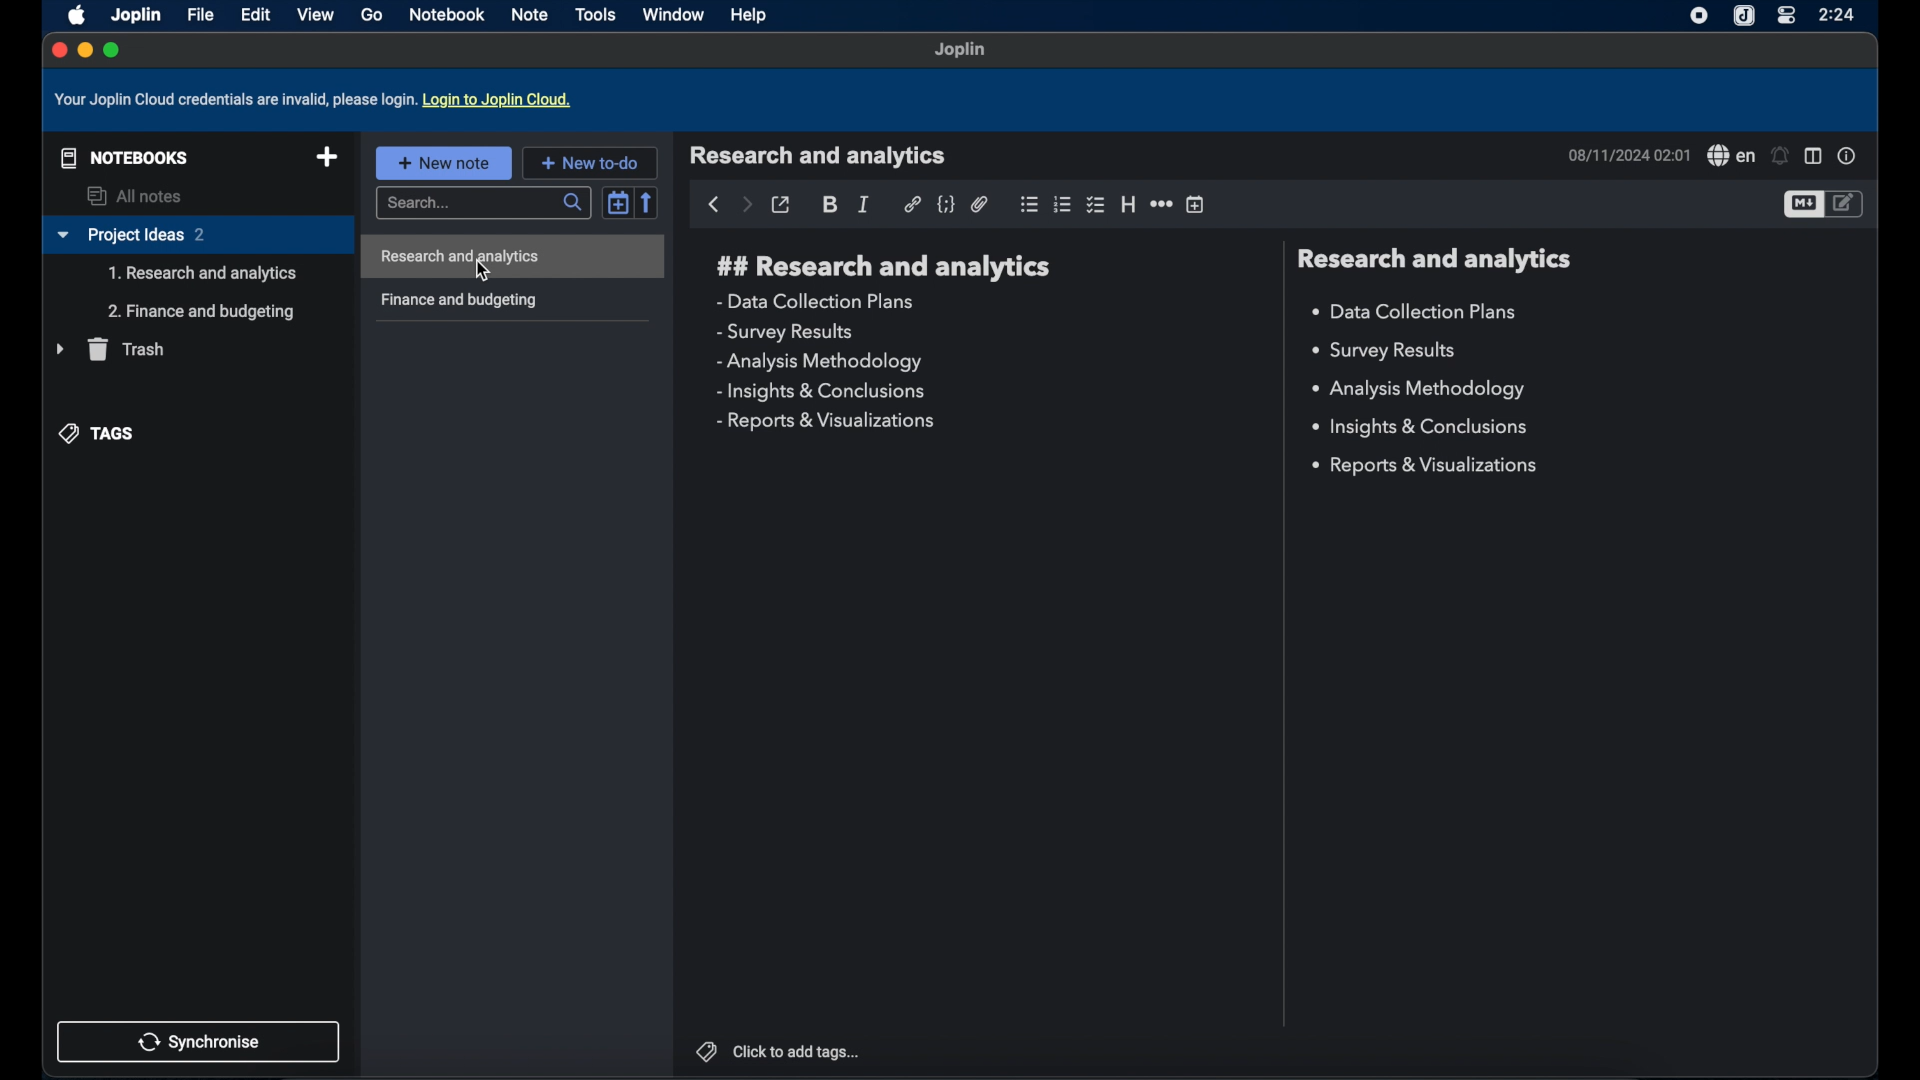  What do you see at coordinates (1813, 157) in the screenshot?
I see `toggle editor layout` at bounding box center [1813, 157].